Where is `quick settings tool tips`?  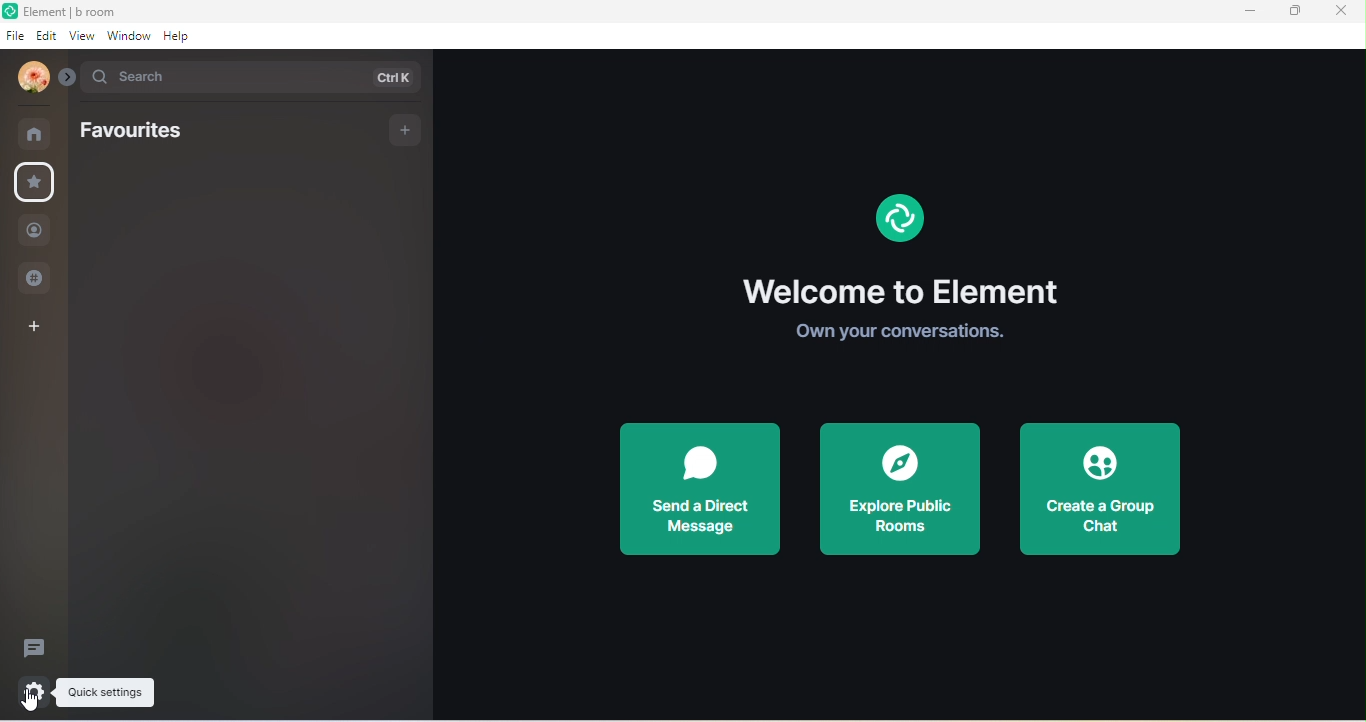 quick settings tool tips is located at coordinates (111, 695).